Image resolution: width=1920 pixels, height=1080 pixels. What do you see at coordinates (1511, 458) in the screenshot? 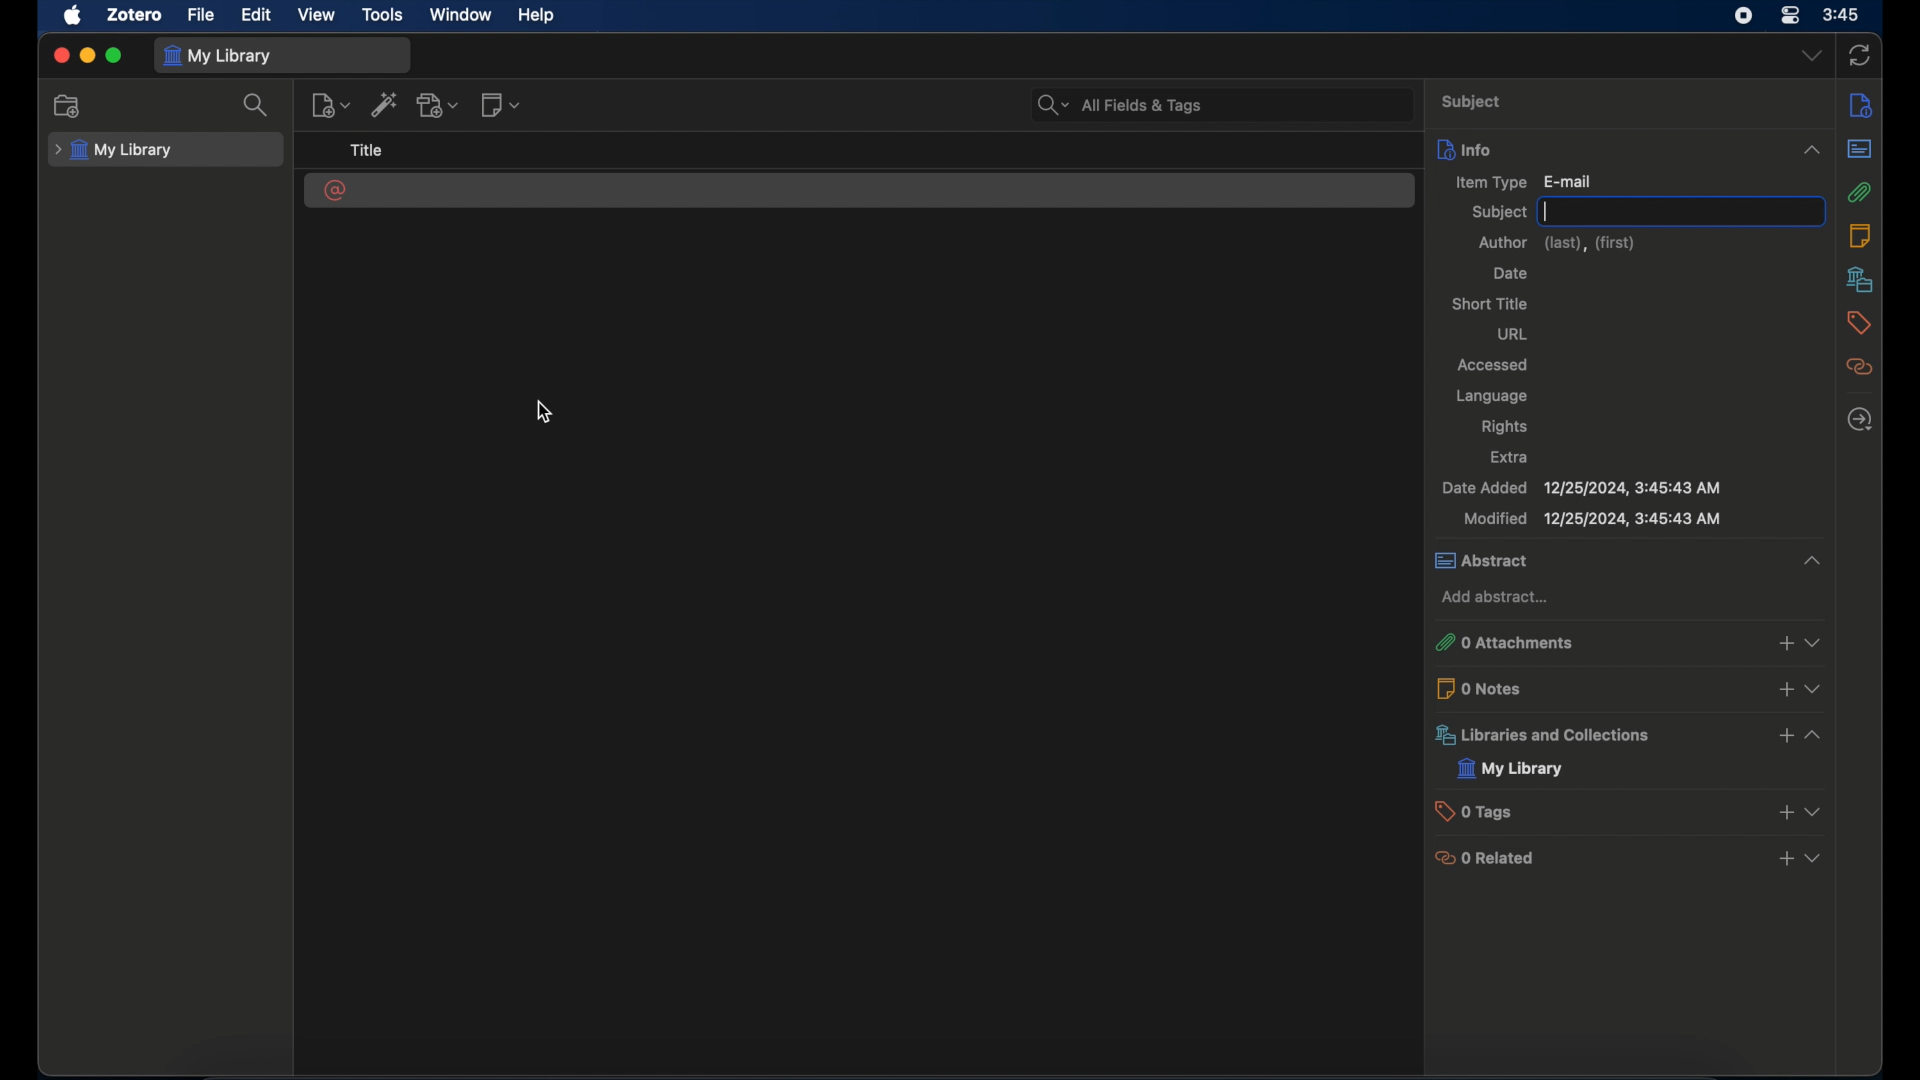
I see `extra` at bounding box center [1511, 458].